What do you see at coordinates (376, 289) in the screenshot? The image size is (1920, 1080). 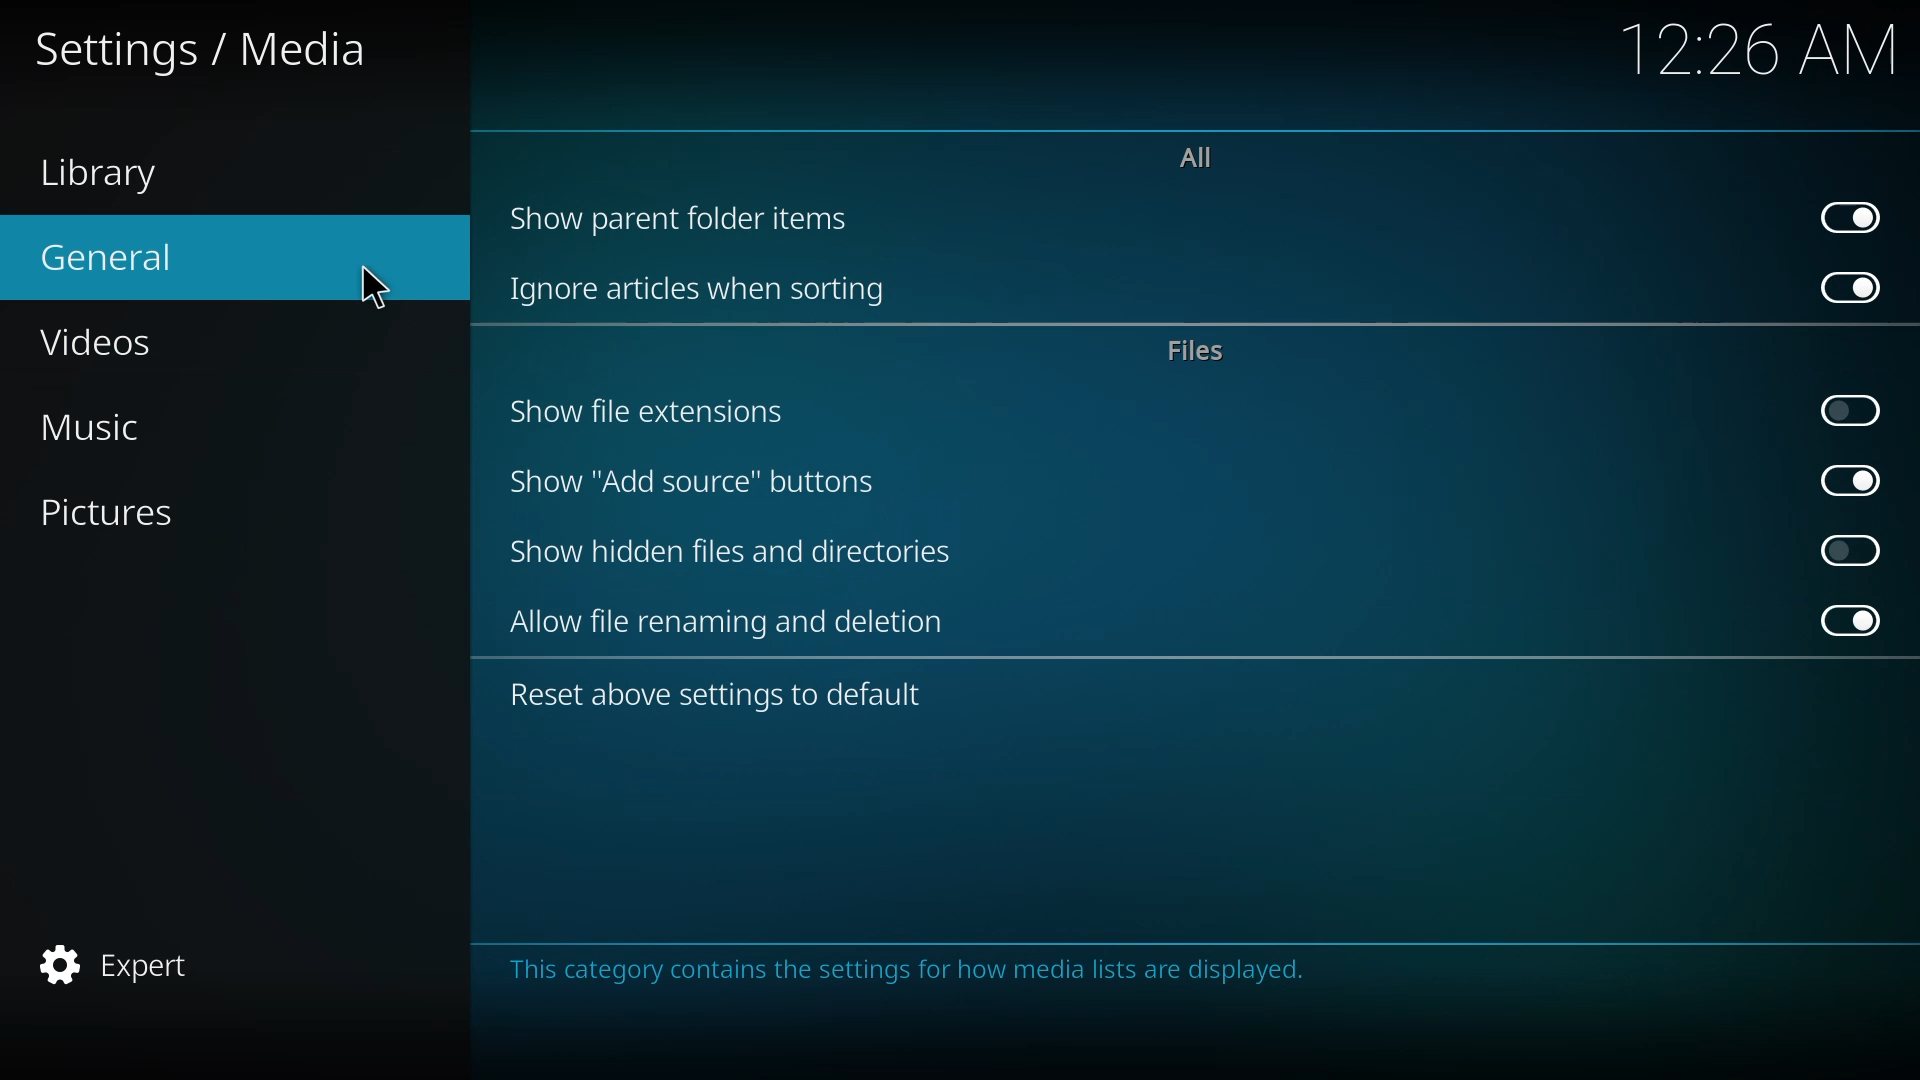 I see `cursor` at bounding box center [376, 289].